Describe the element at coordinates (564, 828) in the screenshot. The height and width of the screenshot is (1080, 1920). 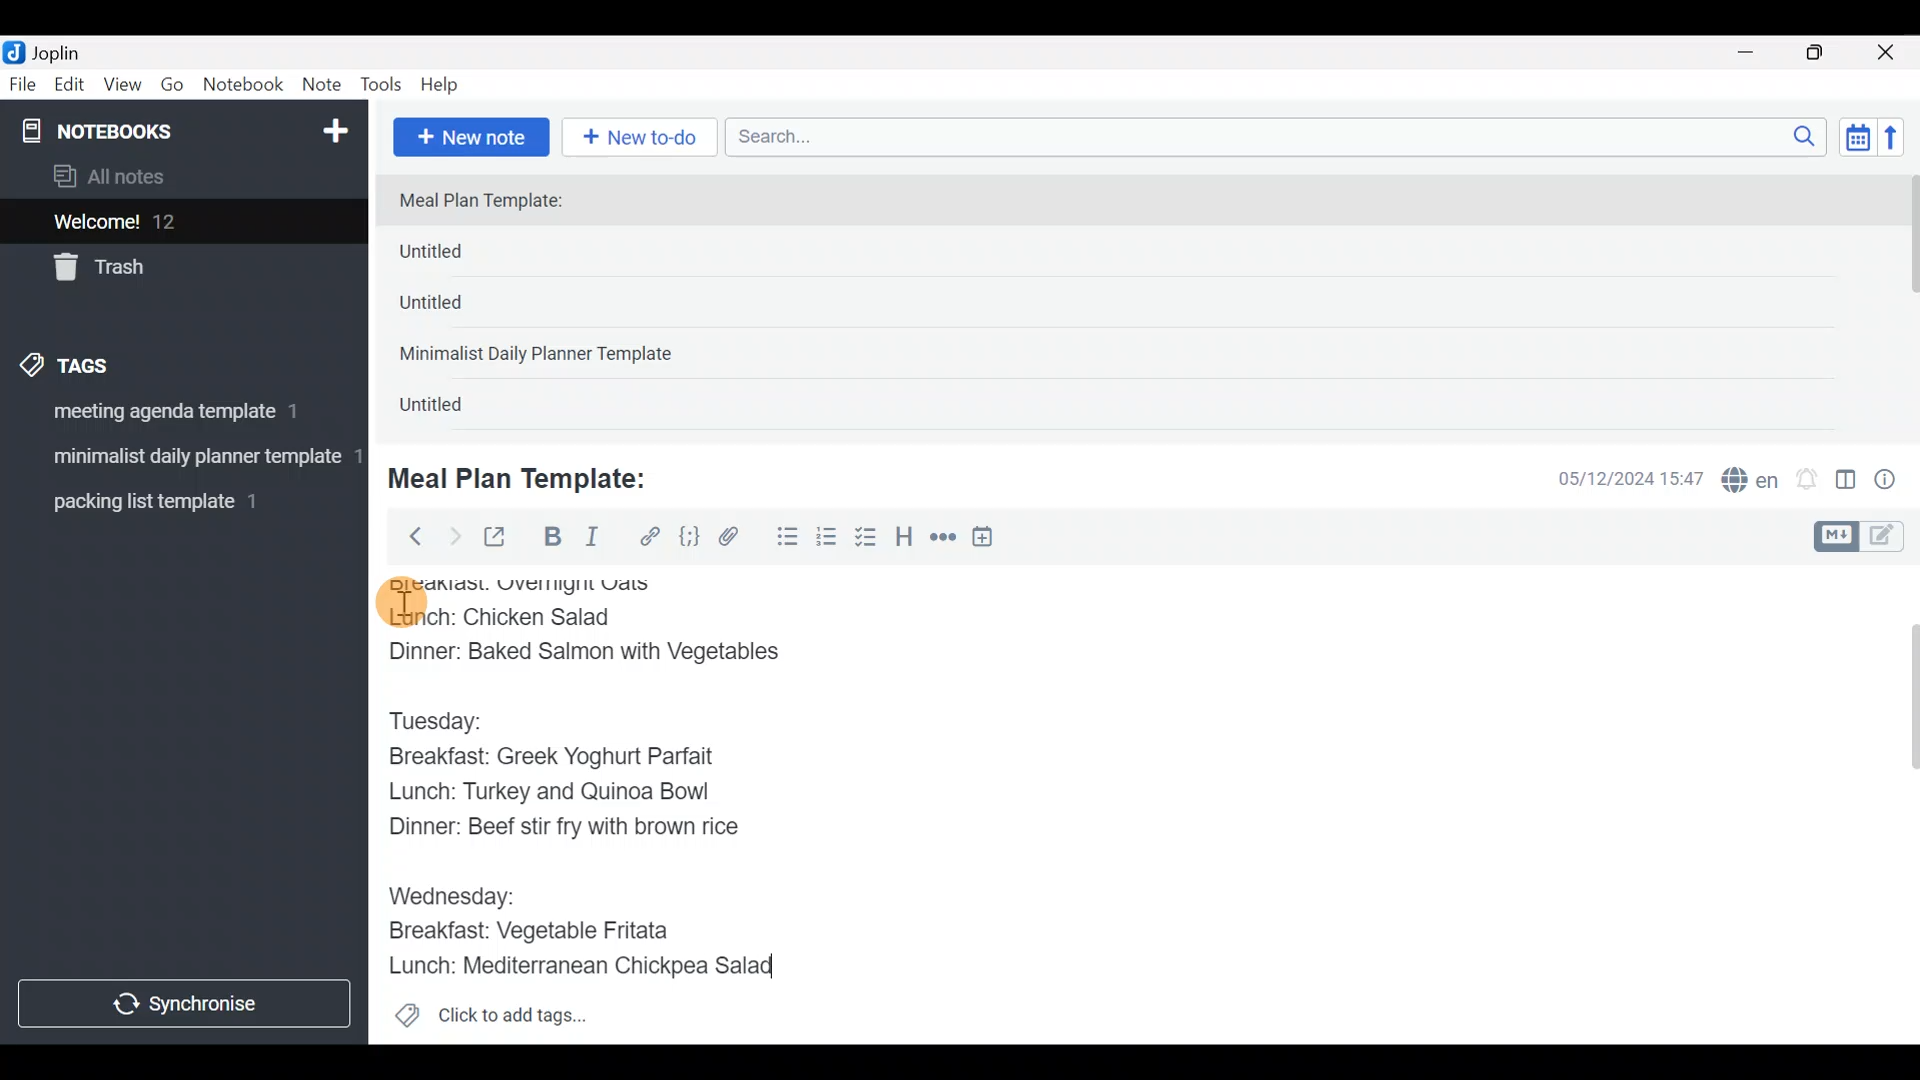
I see `Dinner: Beef stir fry with brown rice` at that location.